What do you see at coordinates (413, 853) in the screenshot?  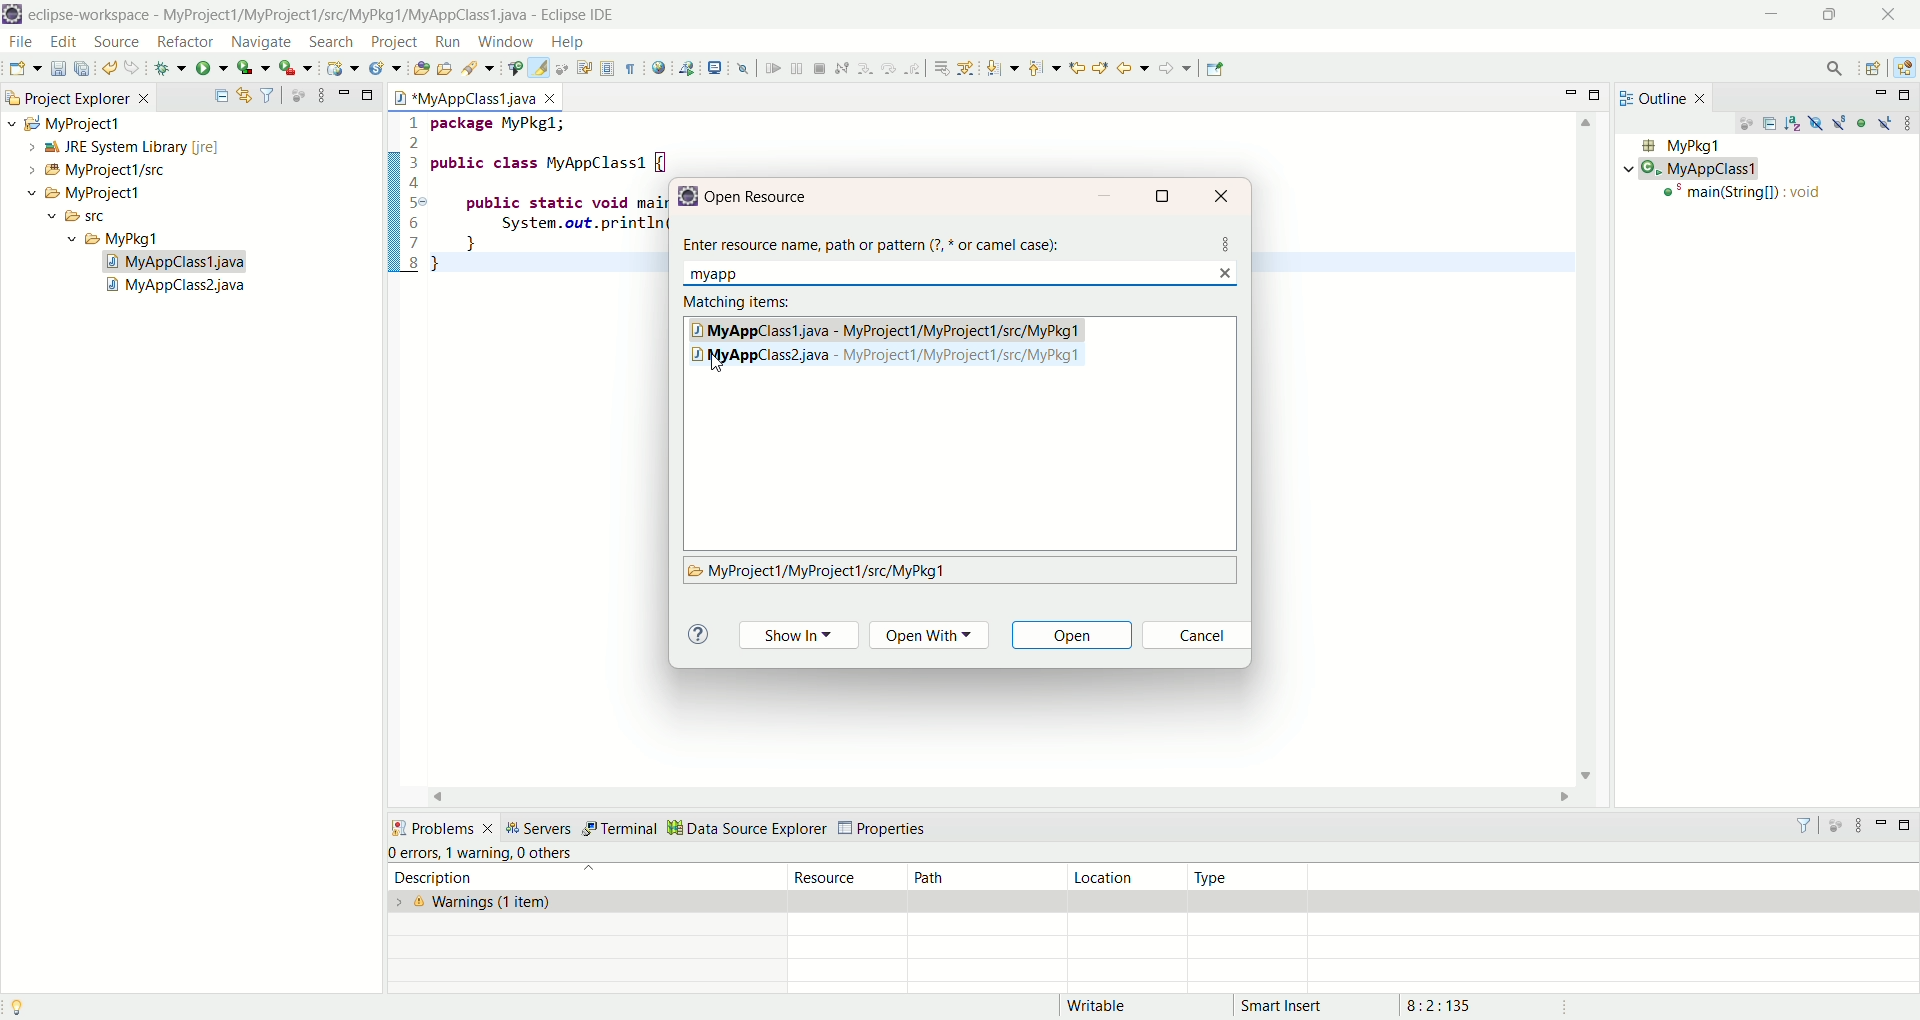 I see `errors` at bounding box center [413, 853].